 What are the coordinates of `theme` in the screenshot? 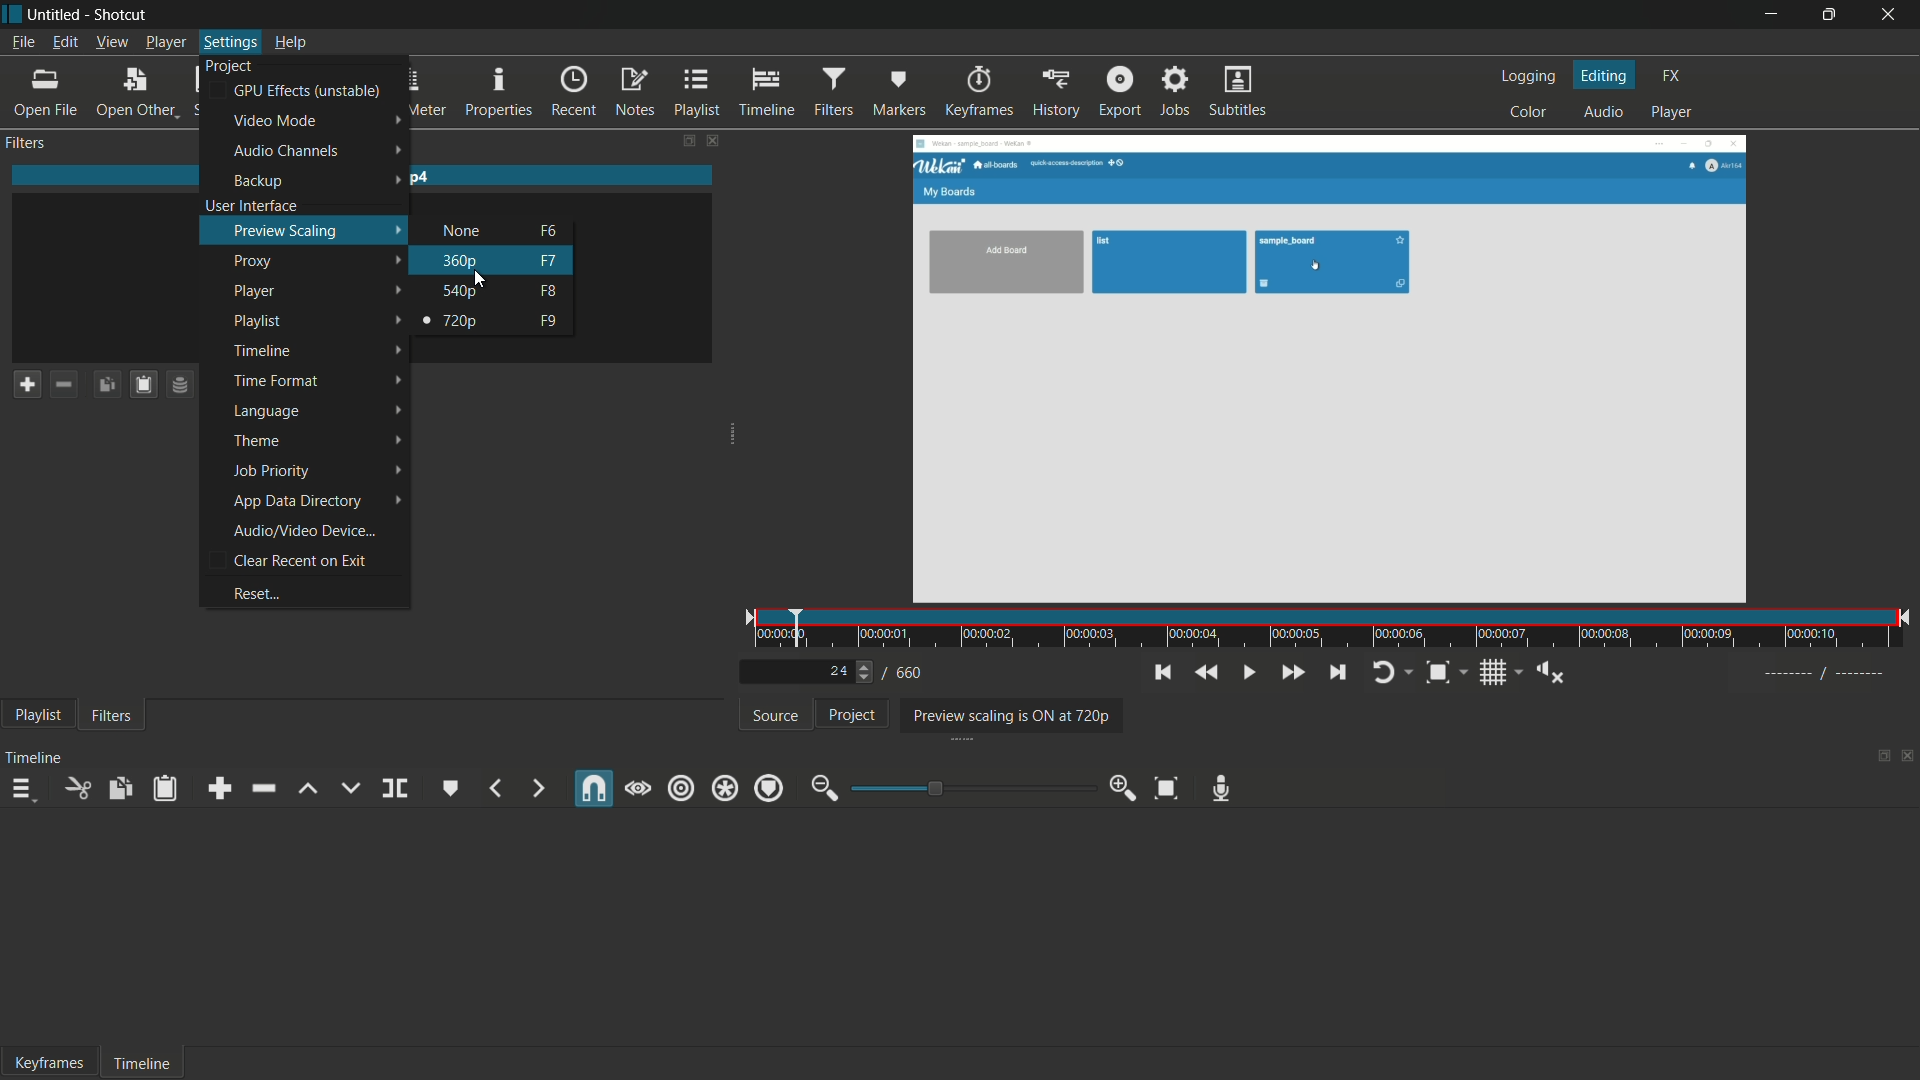 It's located at (259, 439).